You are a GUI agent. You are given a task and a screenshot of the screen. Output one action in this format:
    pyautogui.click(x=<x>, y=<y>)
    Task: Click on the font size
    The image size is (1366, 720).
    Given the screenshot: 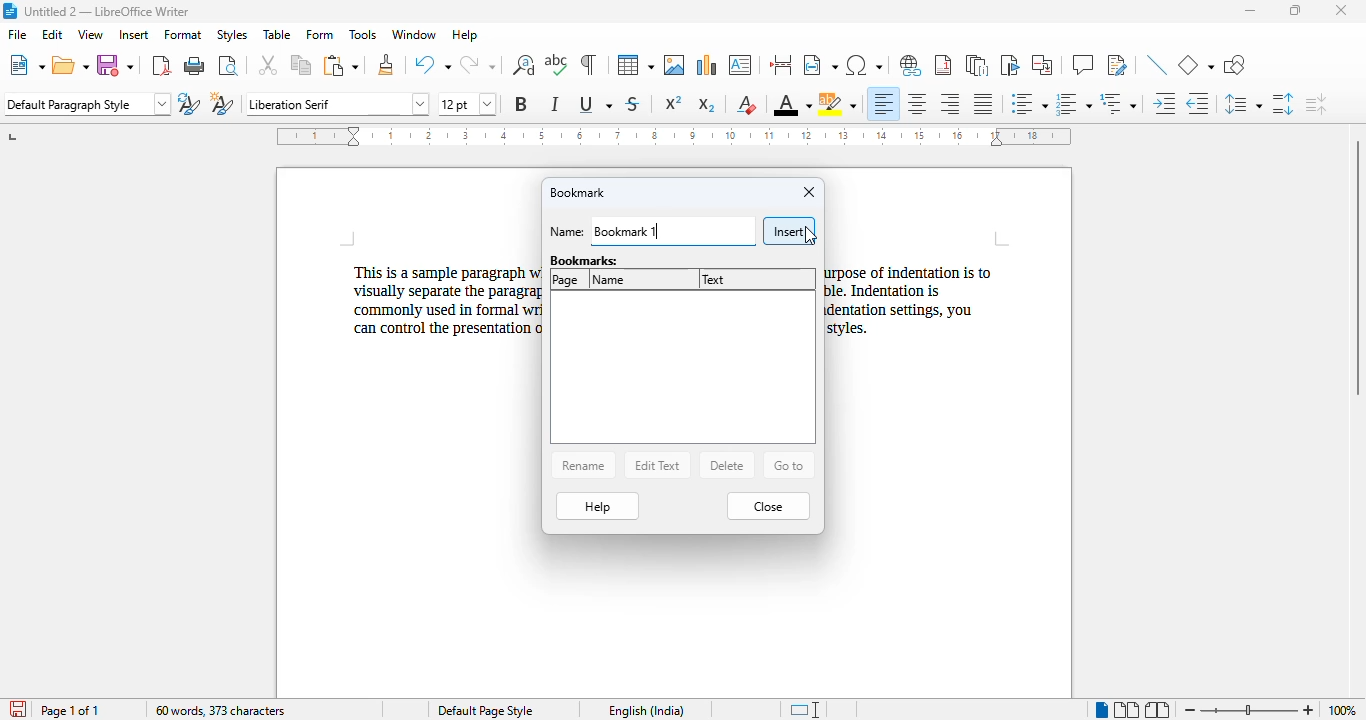 What is the action you would take?
    pyautogui.click(x=466, y=104)
    